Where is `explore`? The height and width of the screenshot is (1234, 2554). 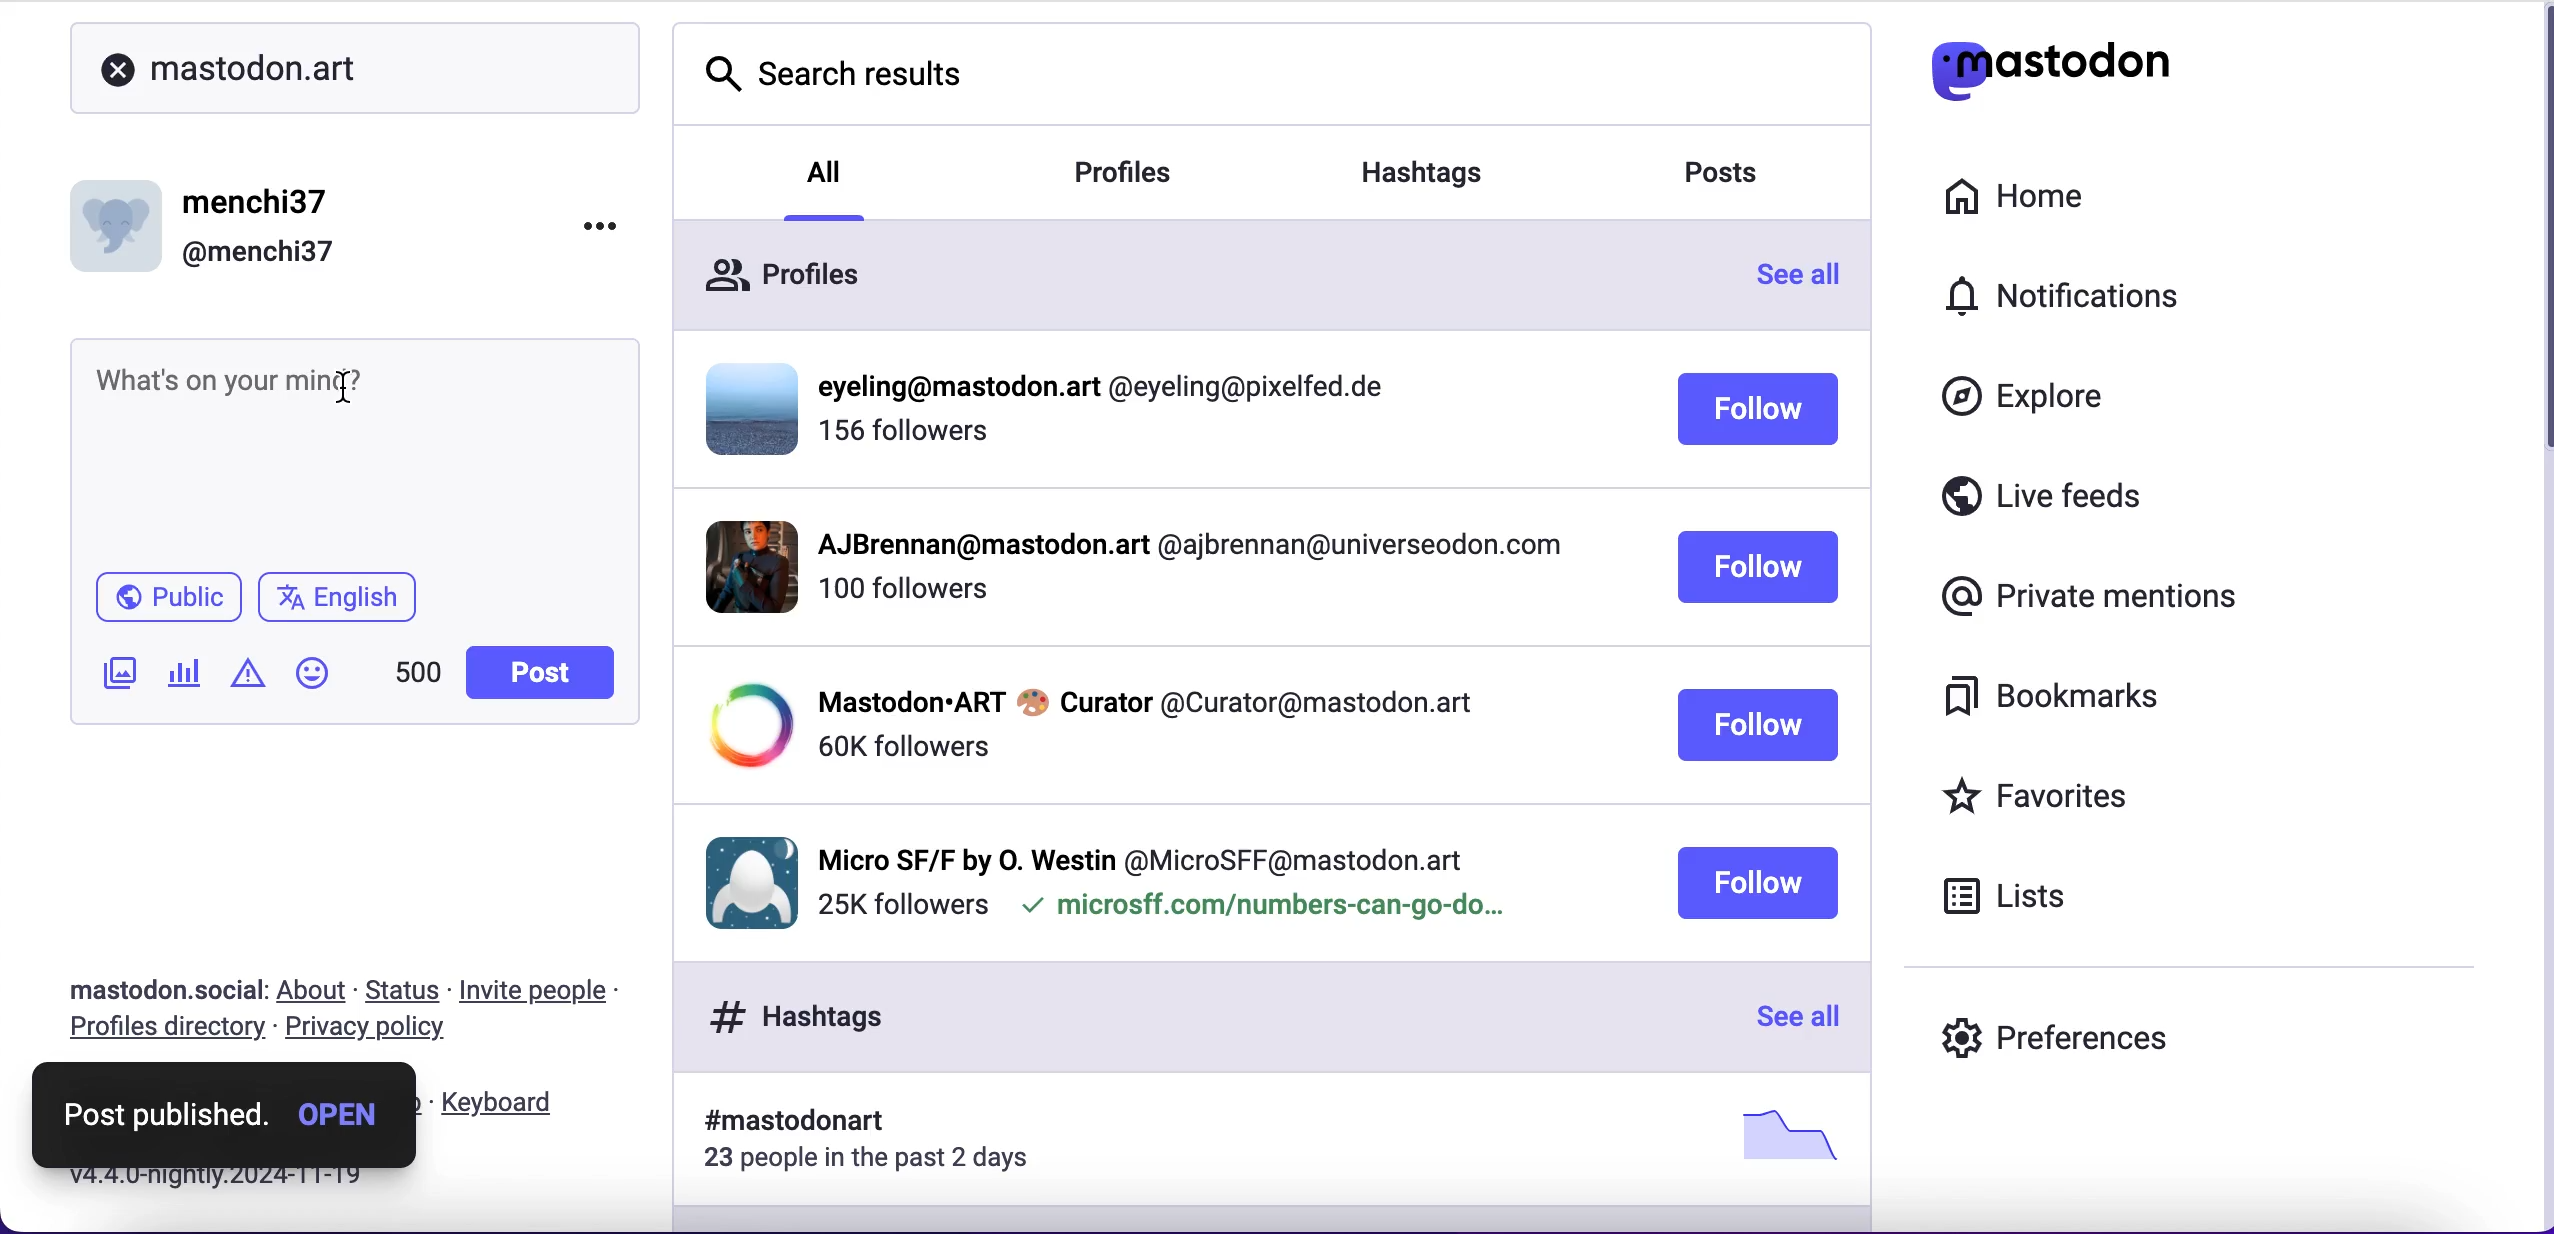 explore is located at coordinates (2030, 405).